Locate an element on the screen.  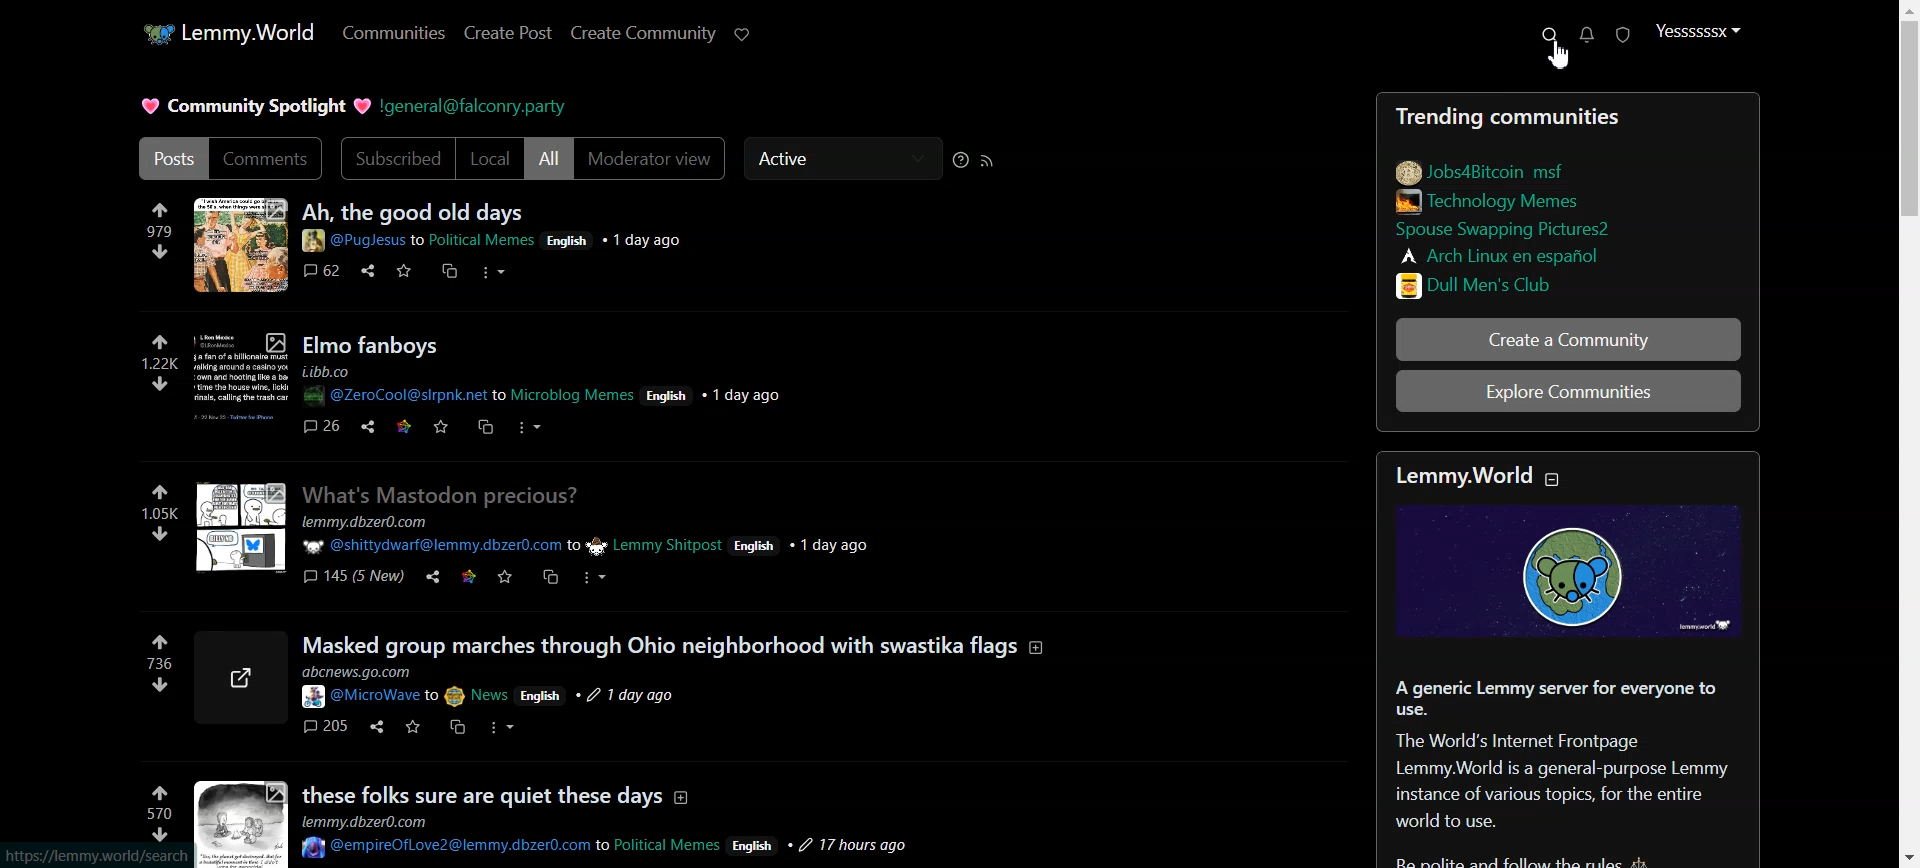
upvote is located at coordinates (163, 791).